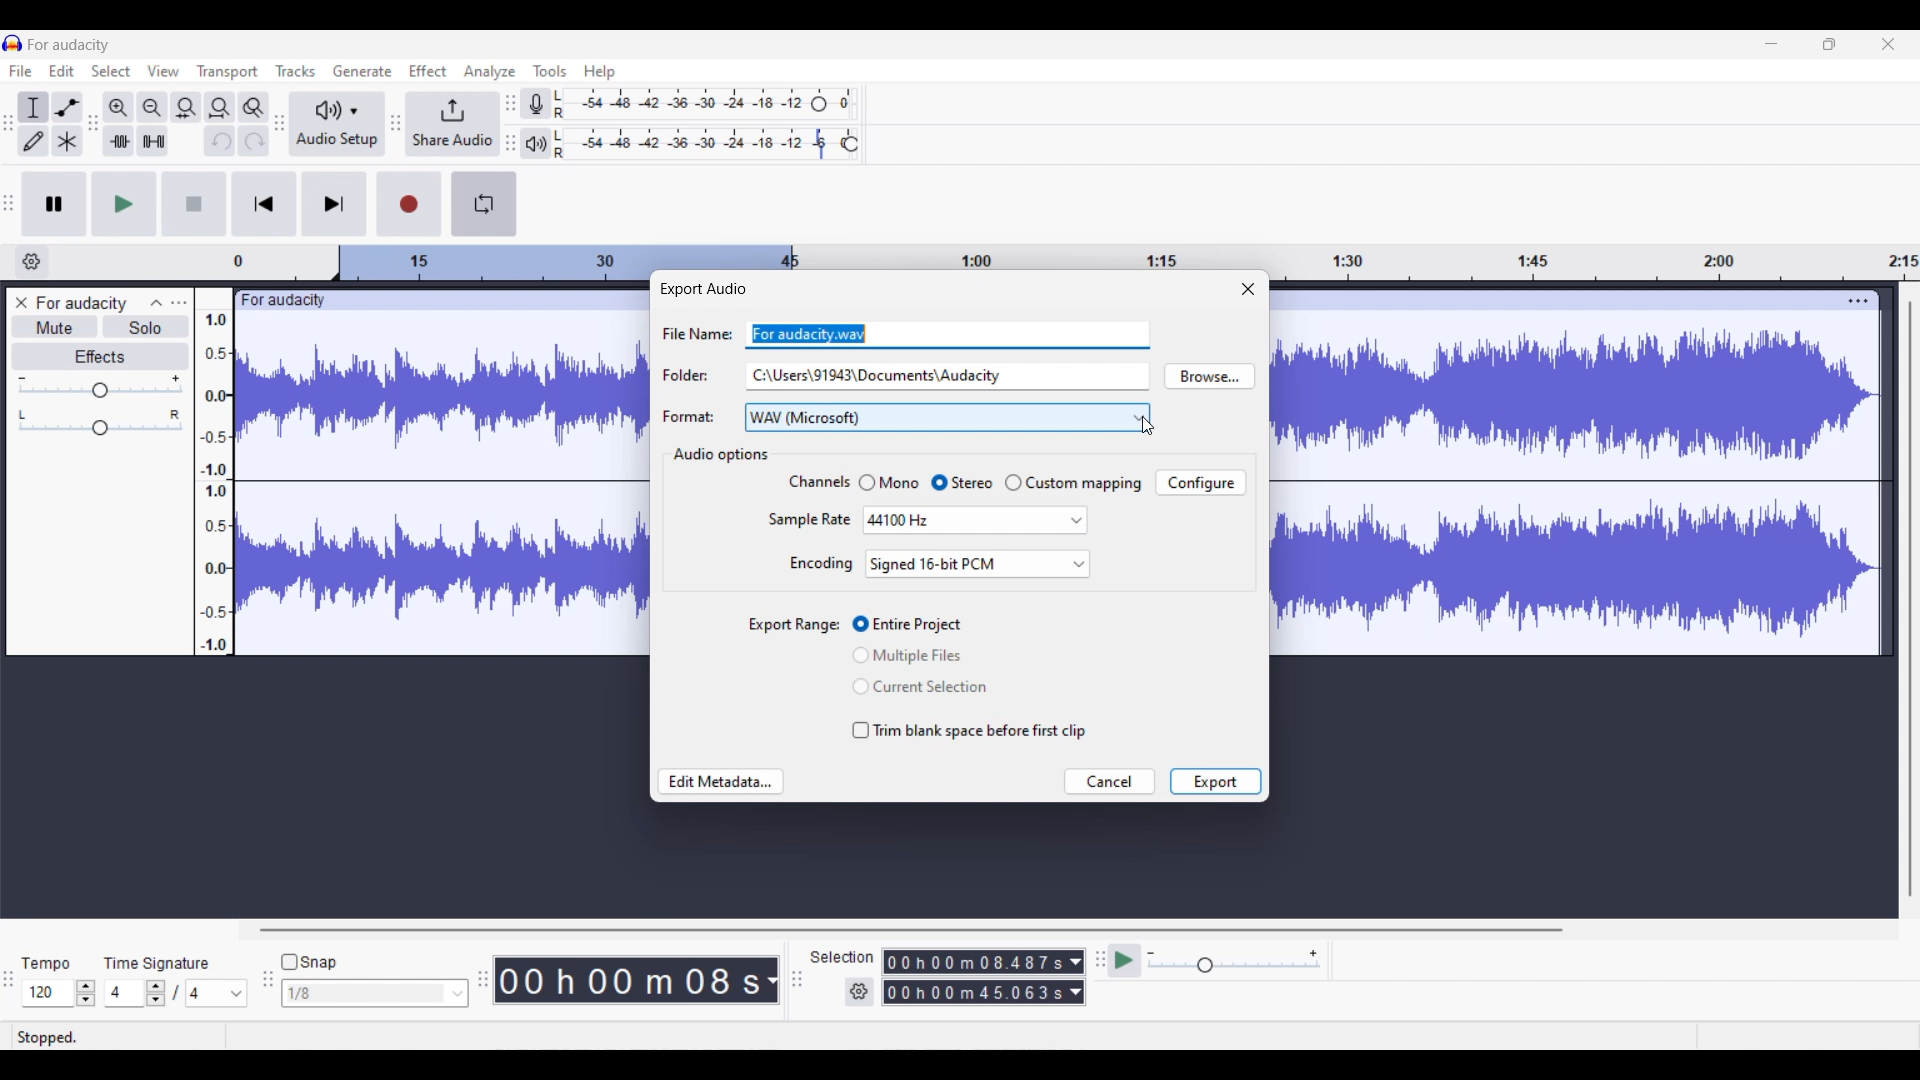  What do you see at coordinates (819, 104) in the screenshot?
I see `Header to change recording level` at bounding box center [819, 104].